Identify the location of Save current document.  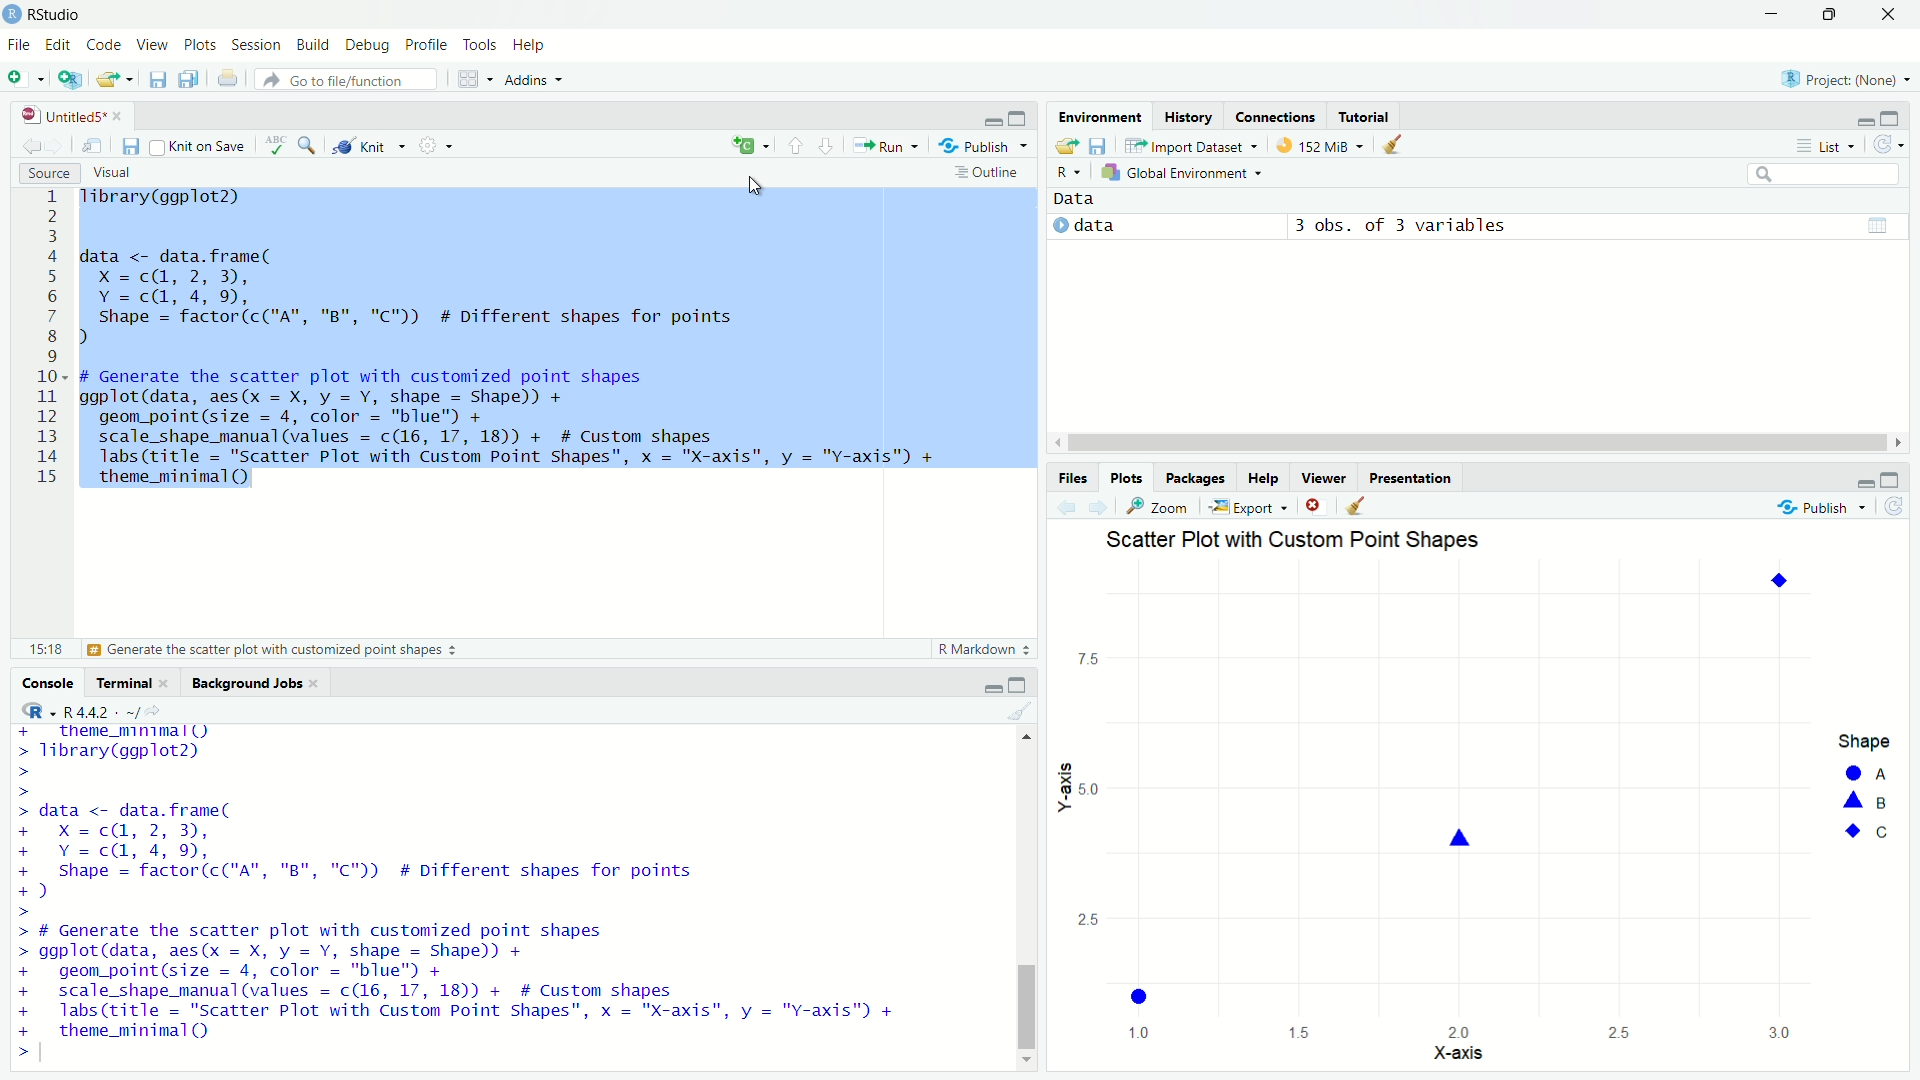
(131, 146).